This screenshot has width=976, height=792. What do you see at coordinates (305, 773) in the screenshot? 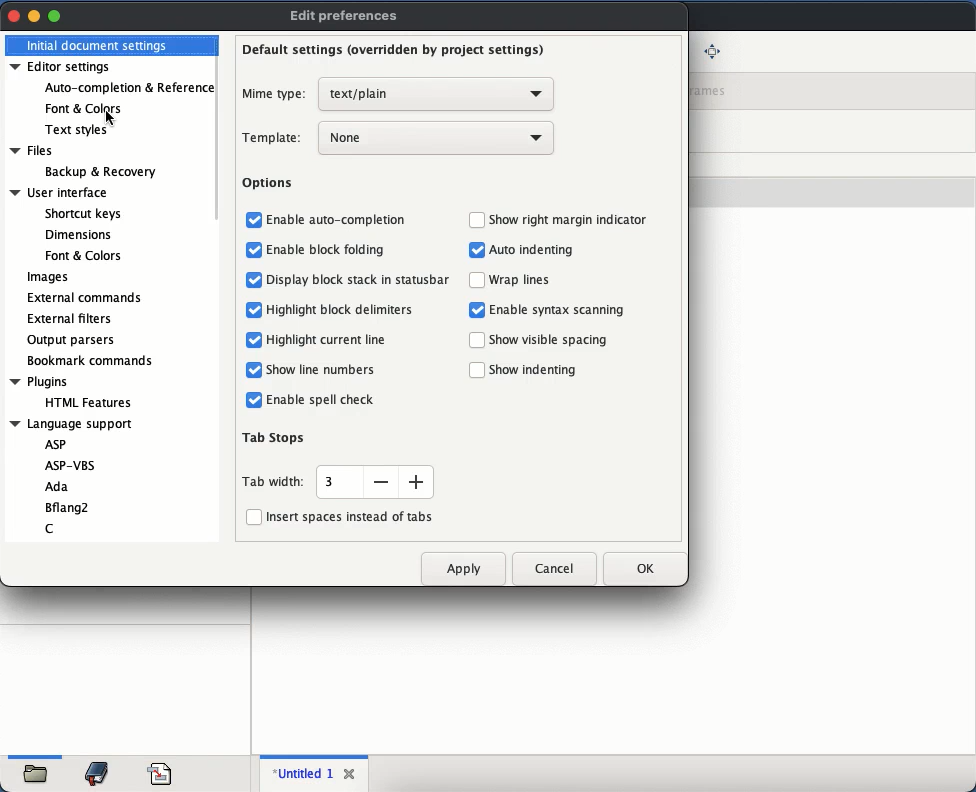
I see `untitled 1` at bounding box center [305, 773].